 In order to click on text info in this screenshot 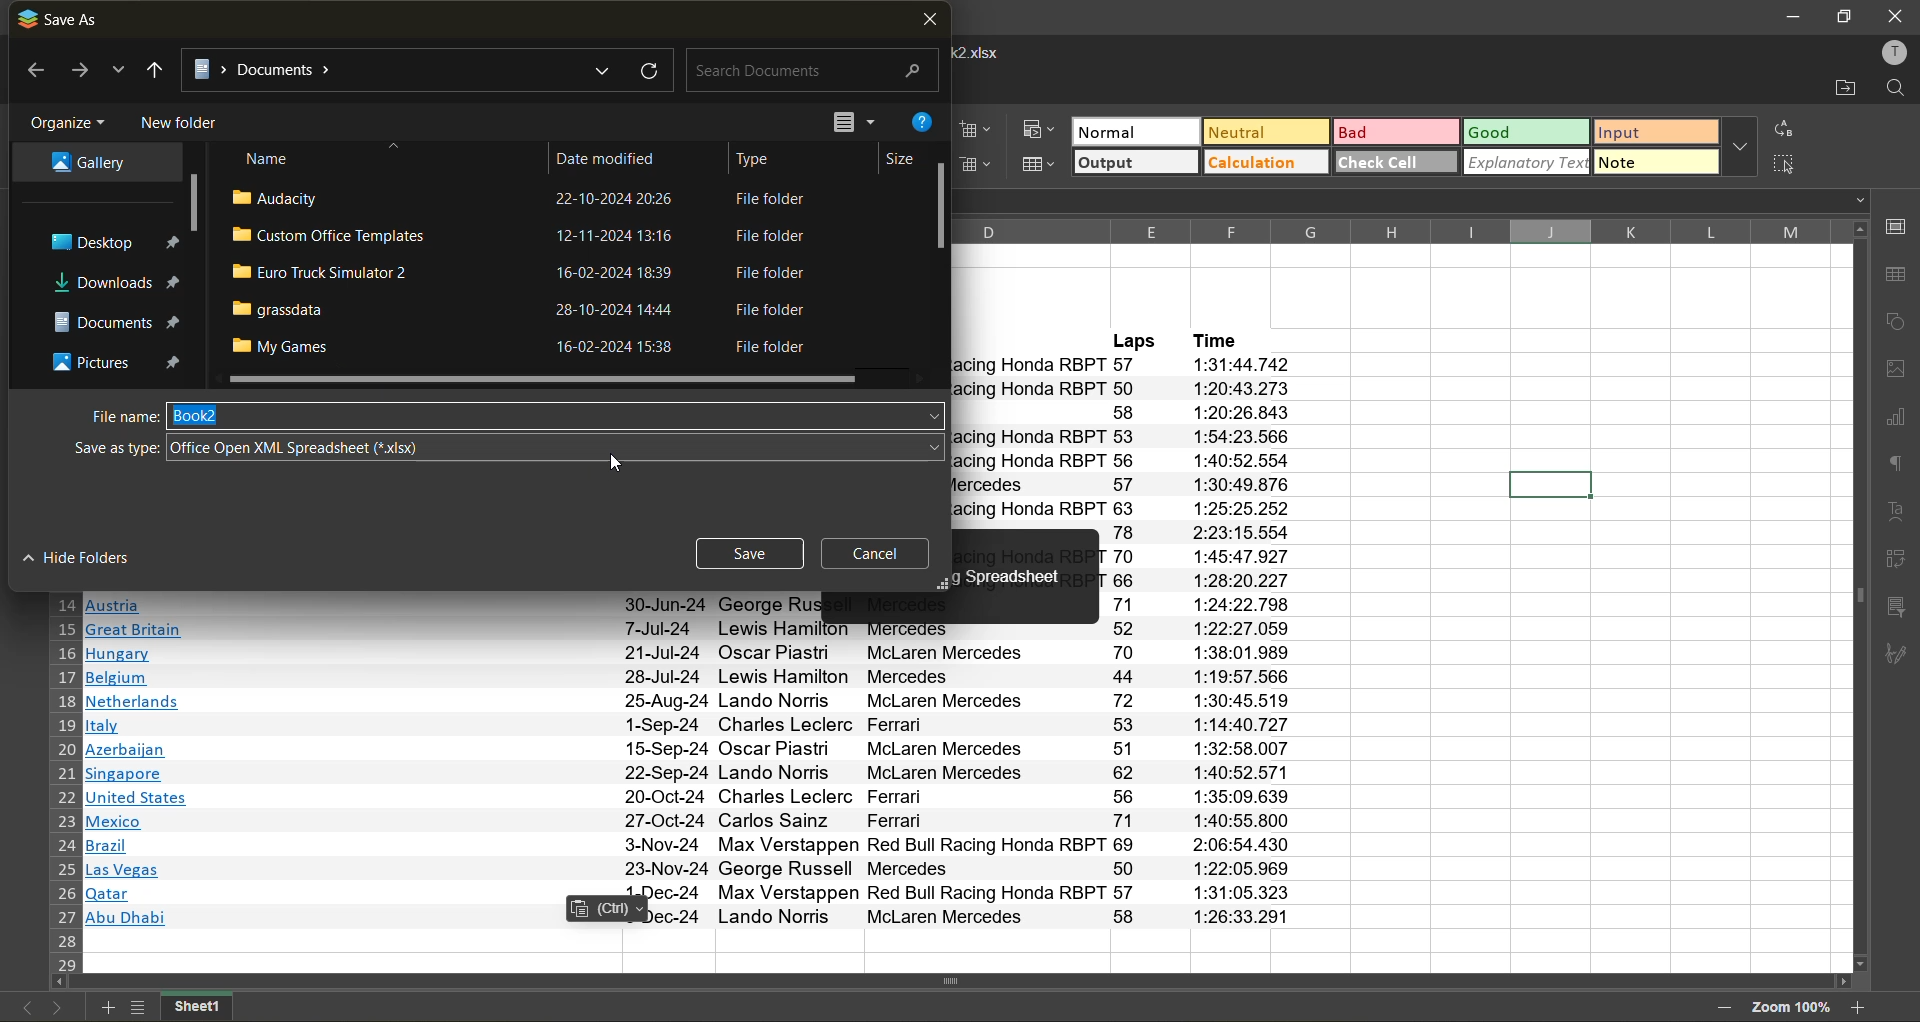, I will do `click(689, 725)`.